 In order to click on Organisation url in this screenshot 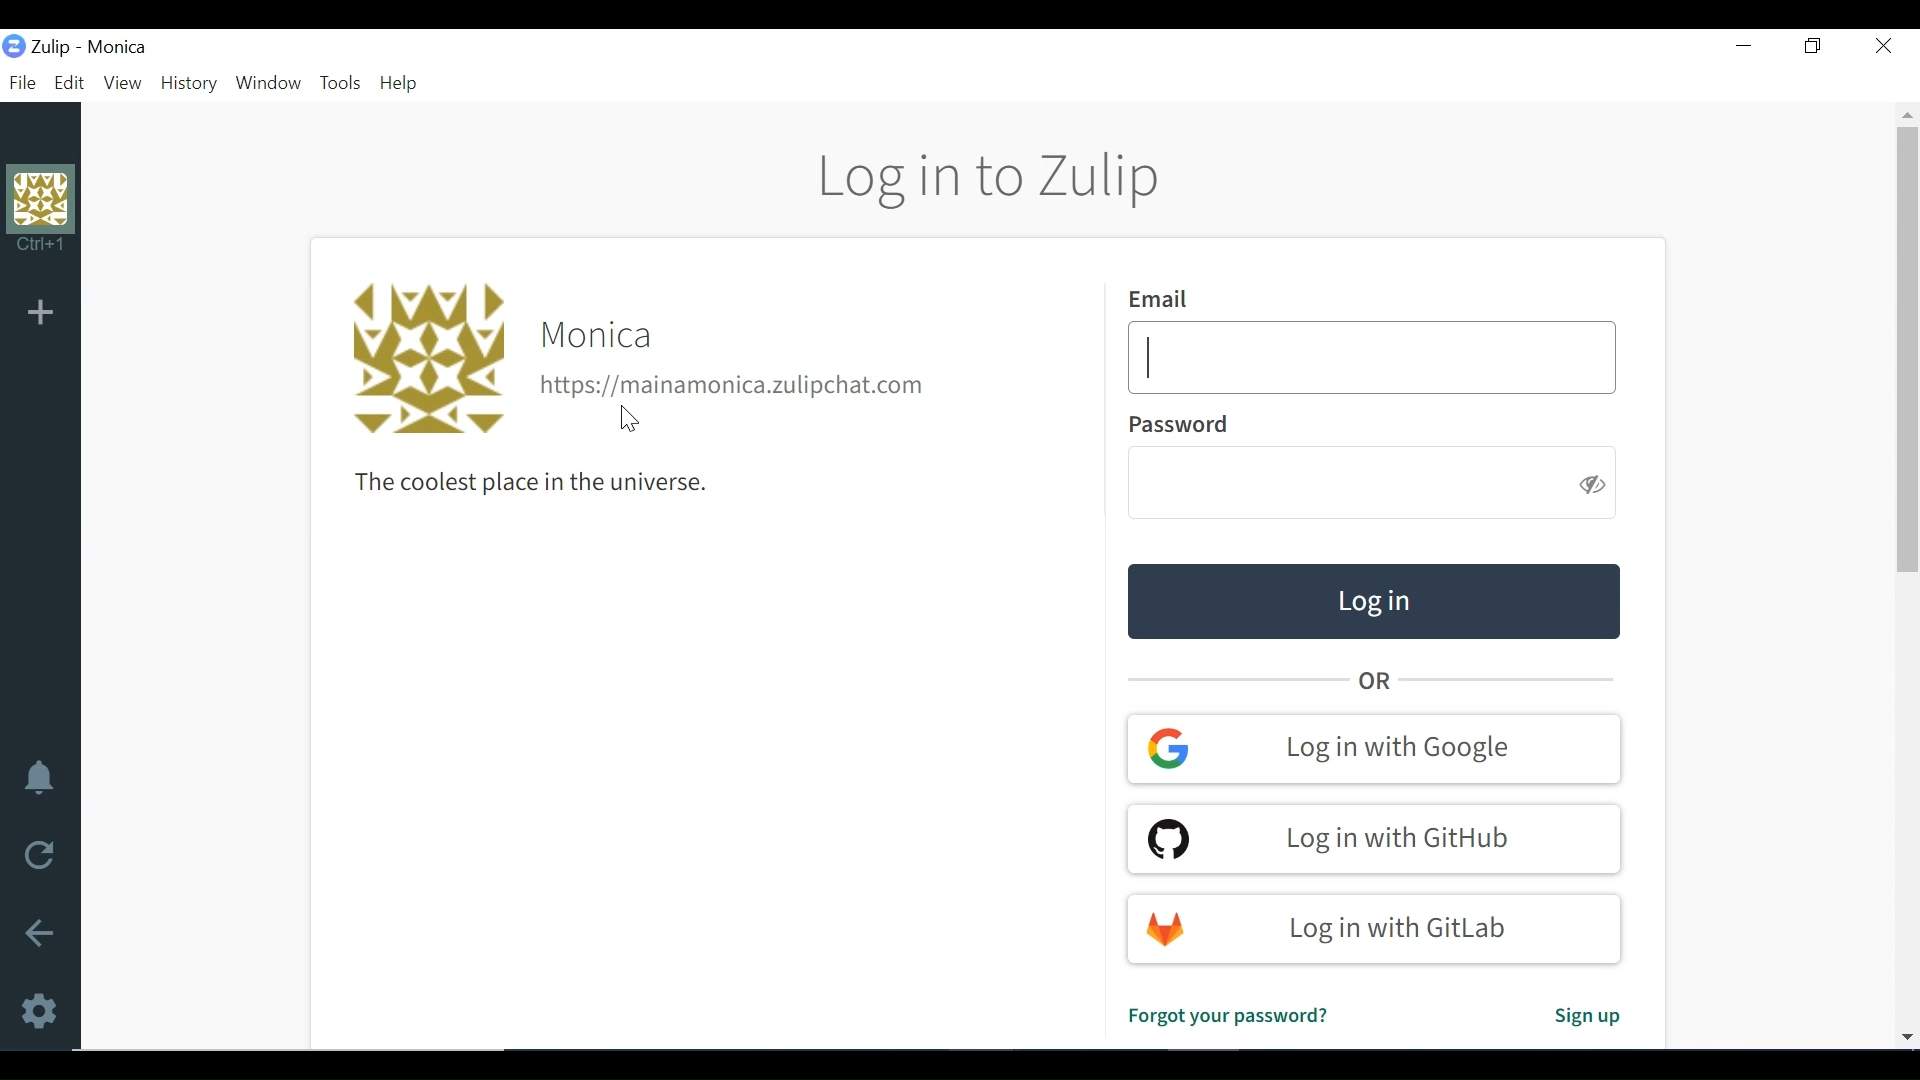, I will do `click(735, 387)`.